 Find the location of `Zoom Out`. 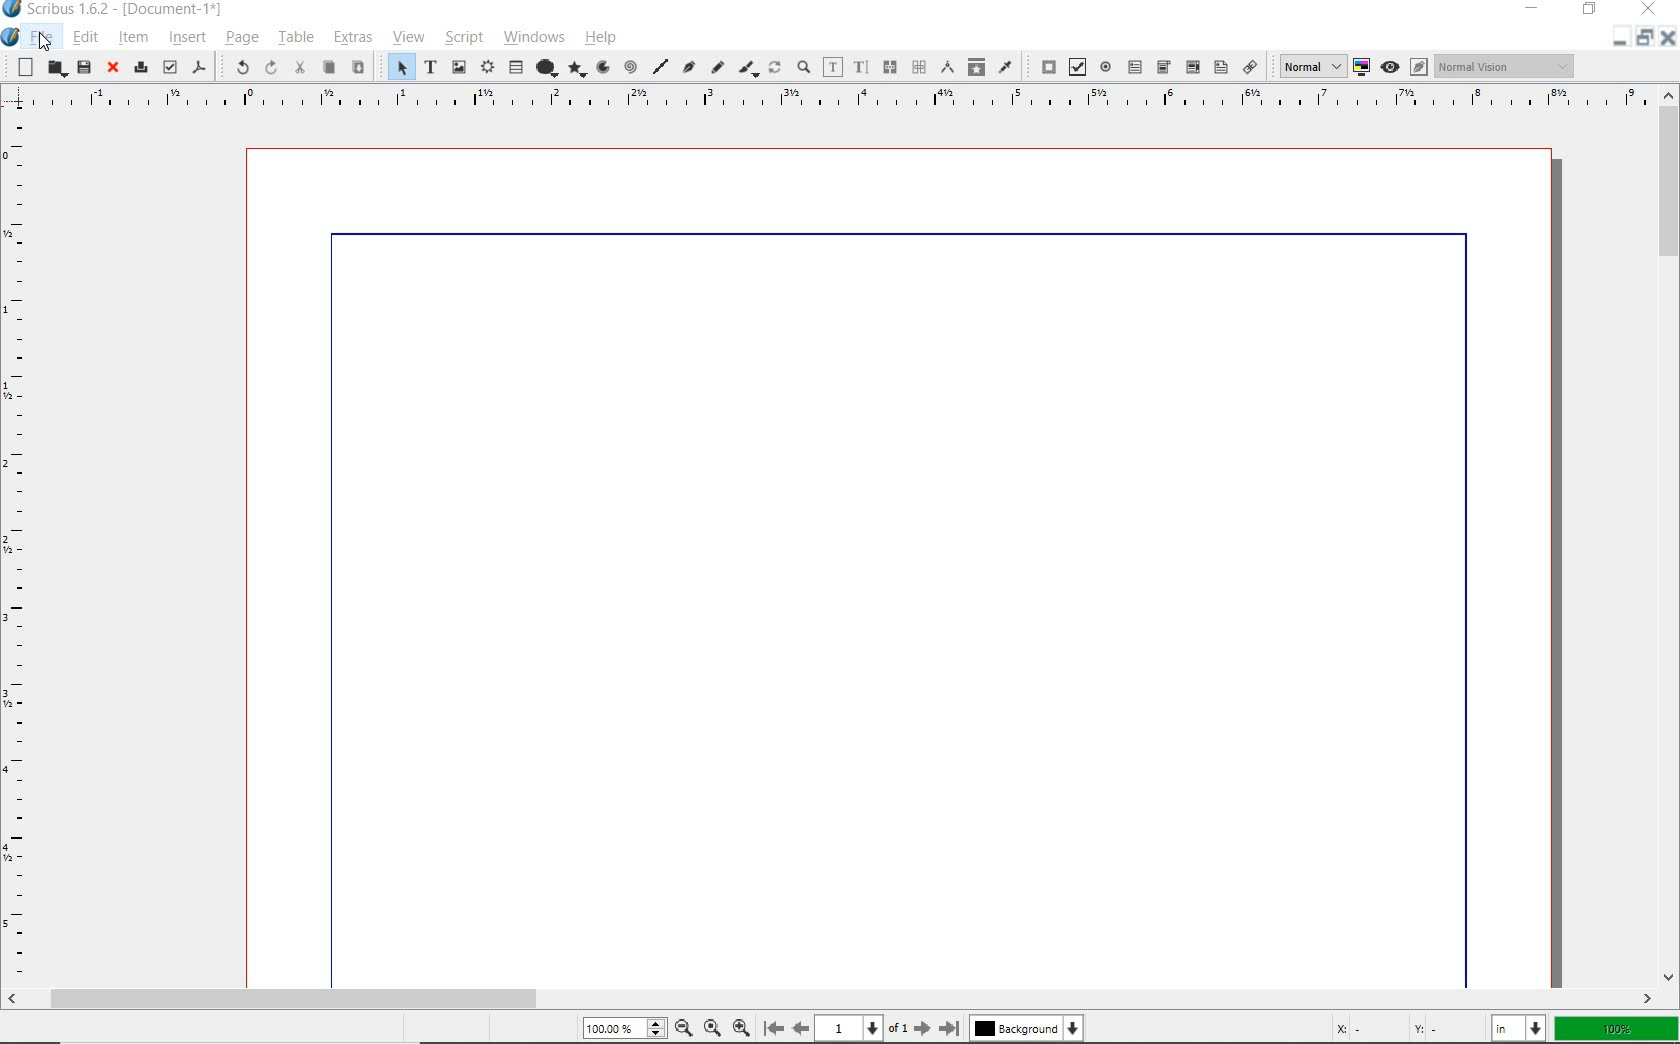

Zoom Out is located at coordinates (684, 1028).